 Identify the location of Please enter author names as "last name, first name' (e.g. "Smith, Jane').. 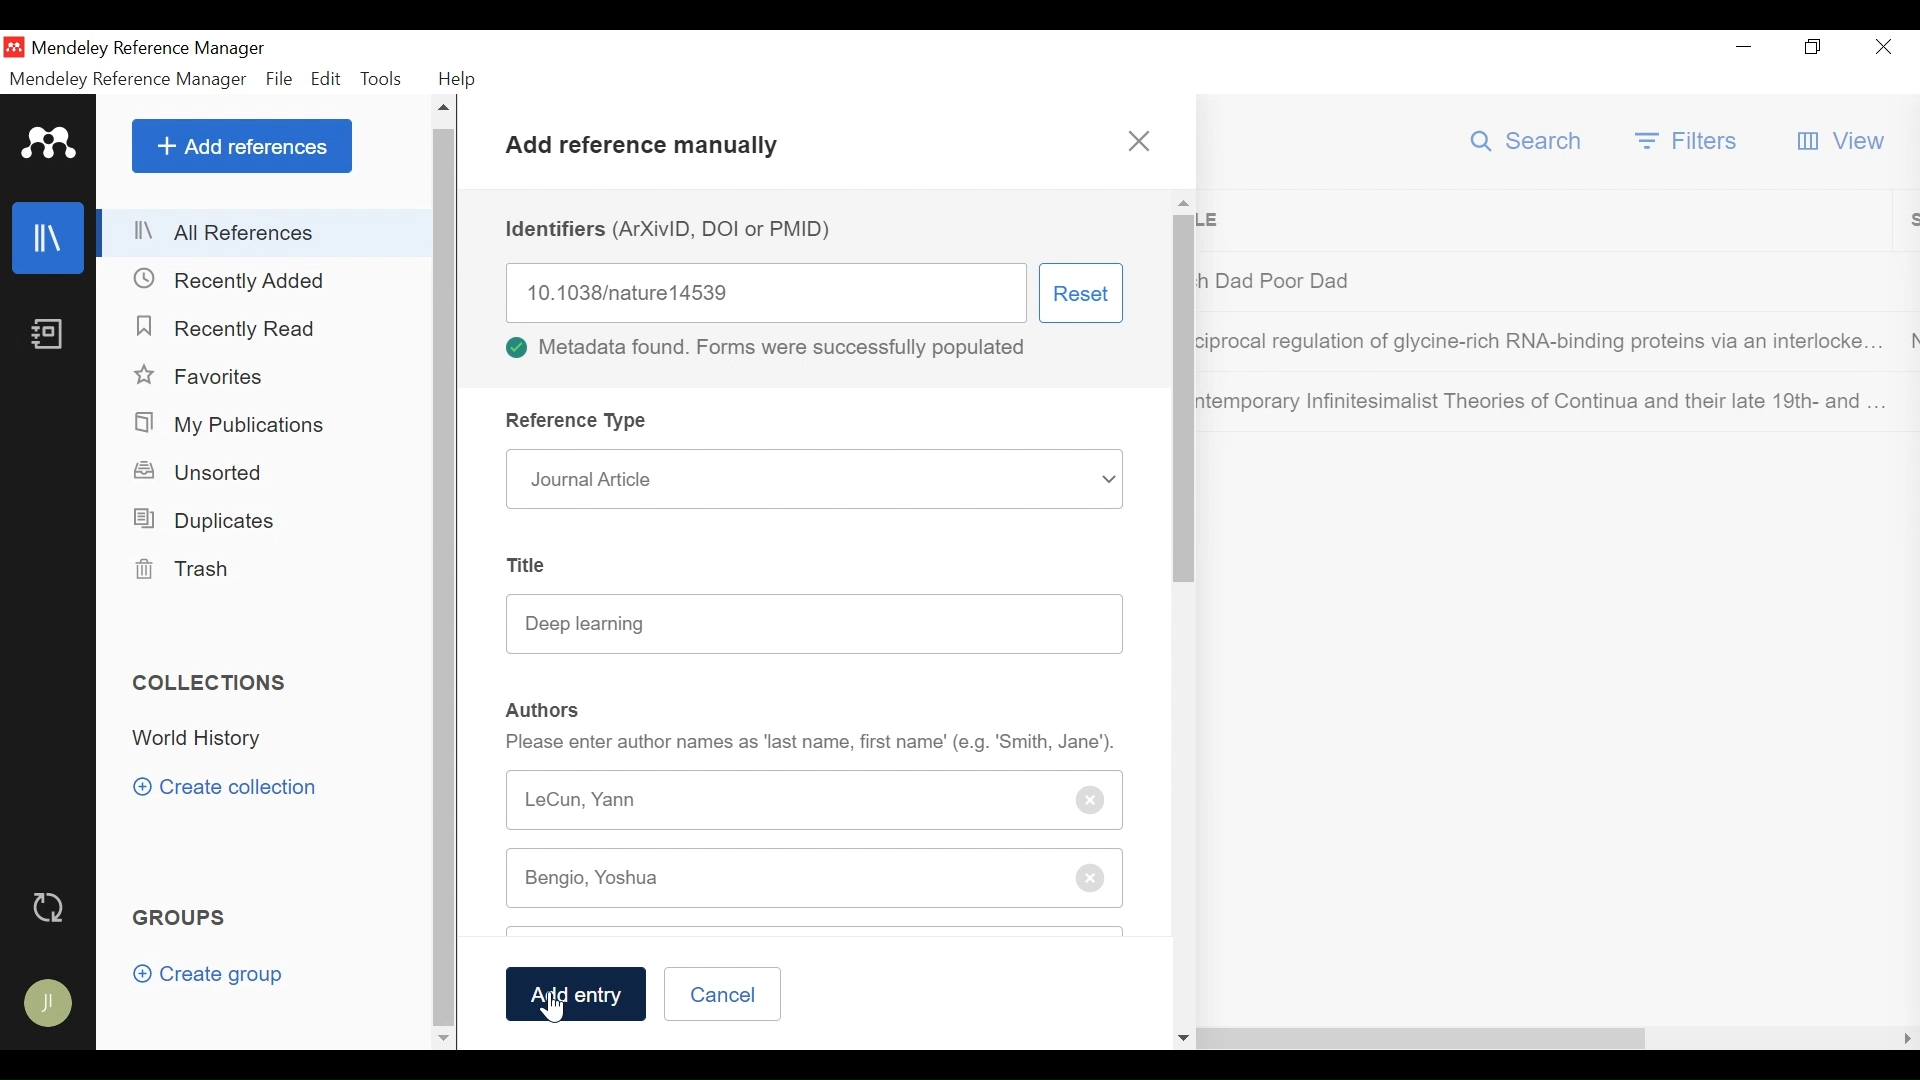
(811, 745).